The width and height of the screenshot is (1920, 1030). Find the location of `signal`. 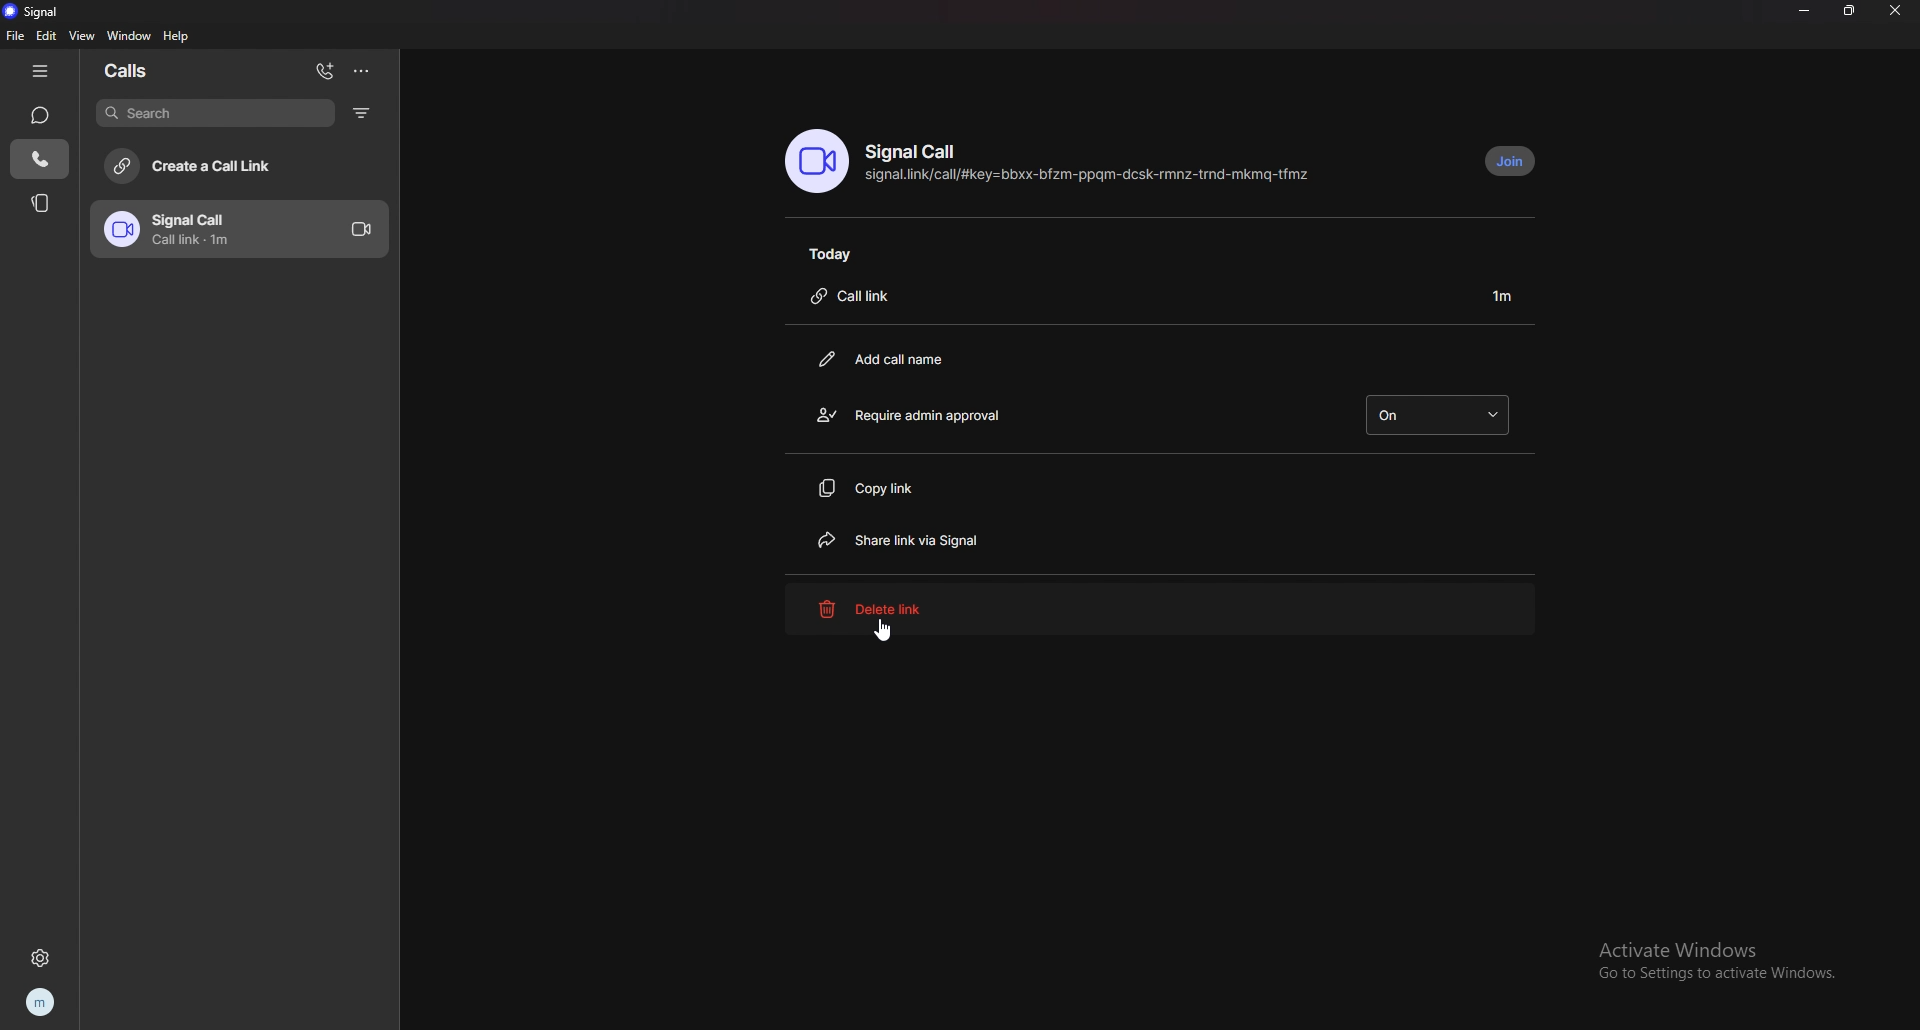

signal is located at coordinates (50, 12).